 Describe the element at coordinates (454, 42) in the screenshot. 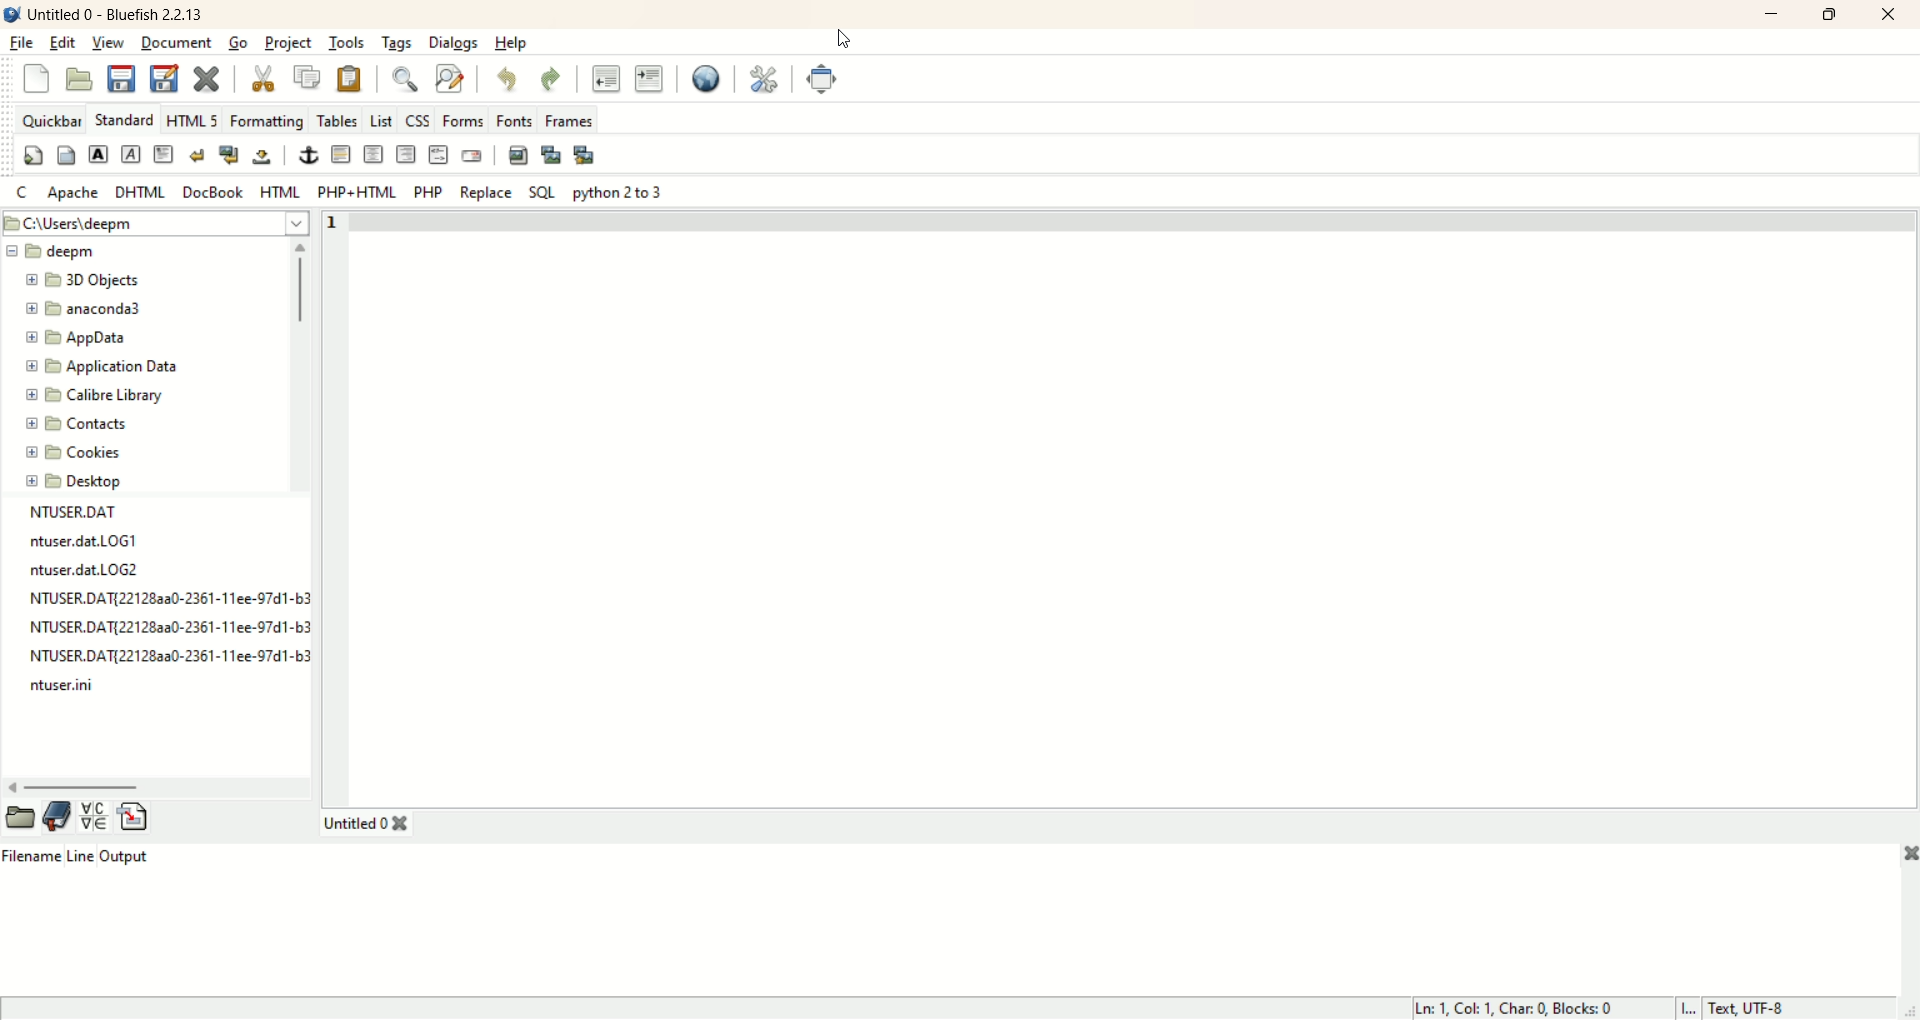

I see `dialogs` at that location.